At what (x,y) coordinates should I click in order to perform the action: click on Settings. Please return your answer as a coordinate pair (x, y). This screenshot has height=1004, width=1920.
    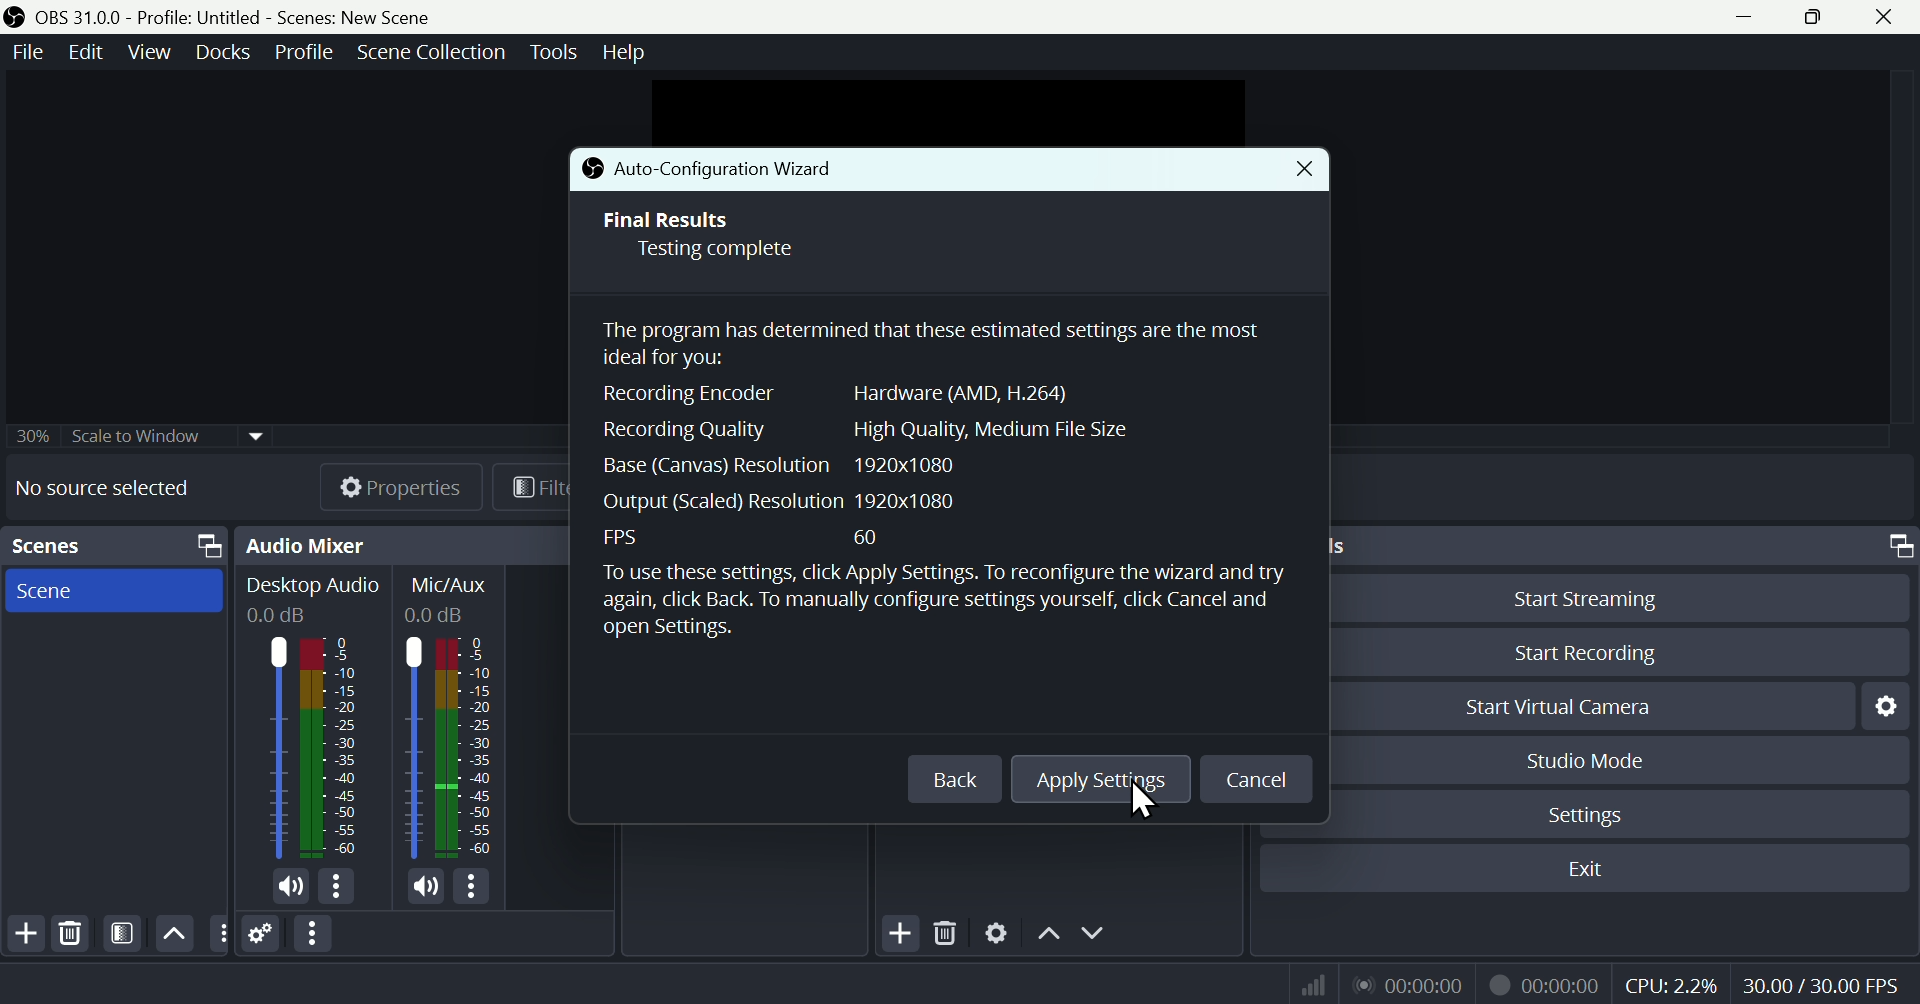
    Looking at the image, I should click on (997, 930).